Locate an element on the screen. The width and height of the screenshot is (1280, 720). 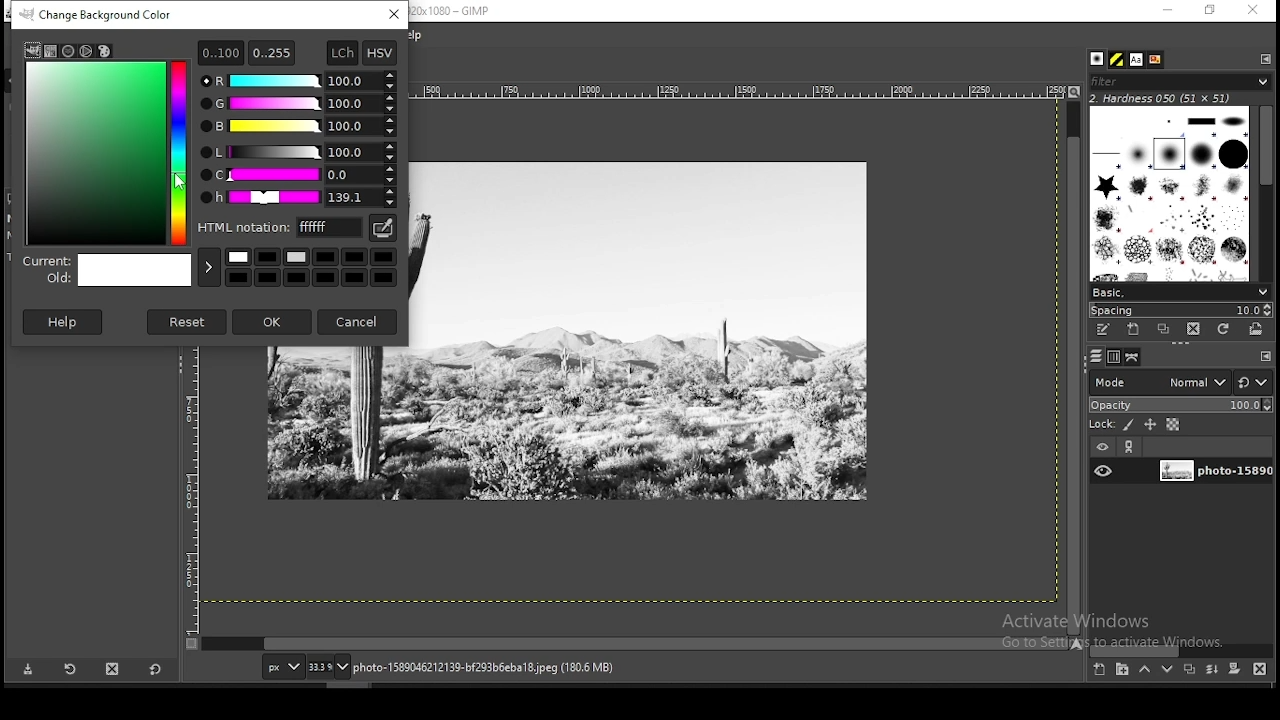
color picker is located at coordinates (381, 228).